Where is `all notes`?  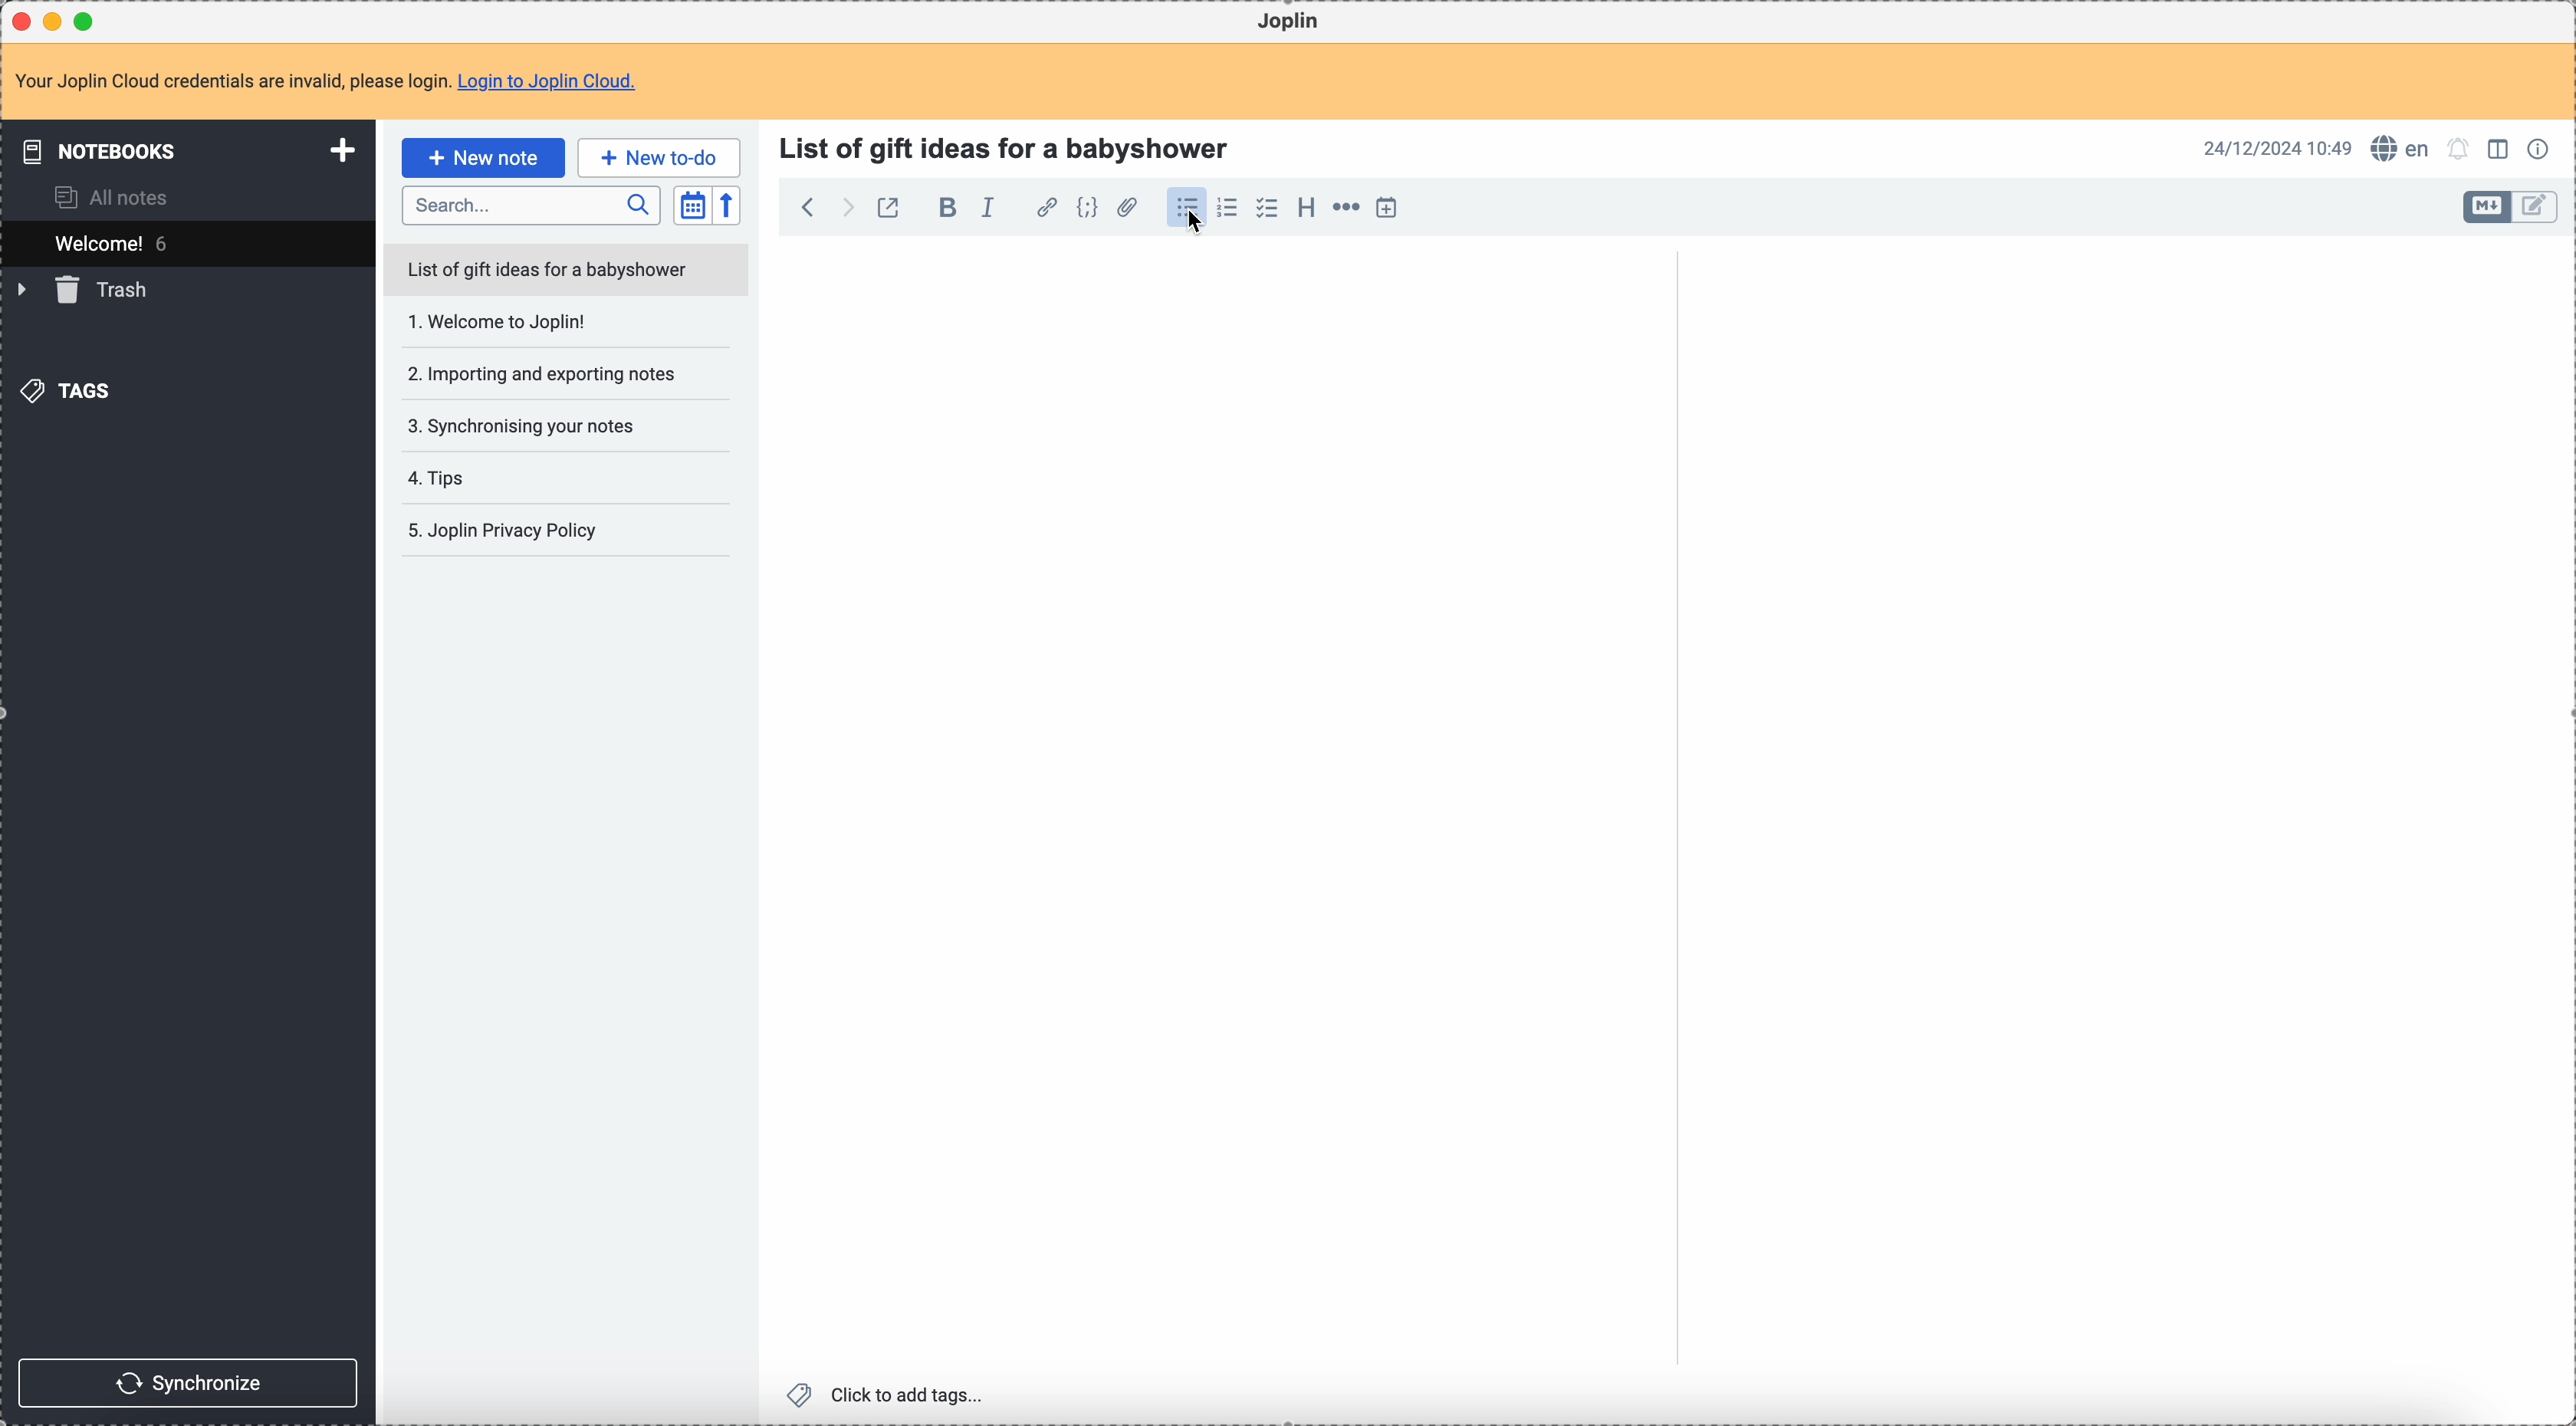 all notes is located at coordinates (115, 197).